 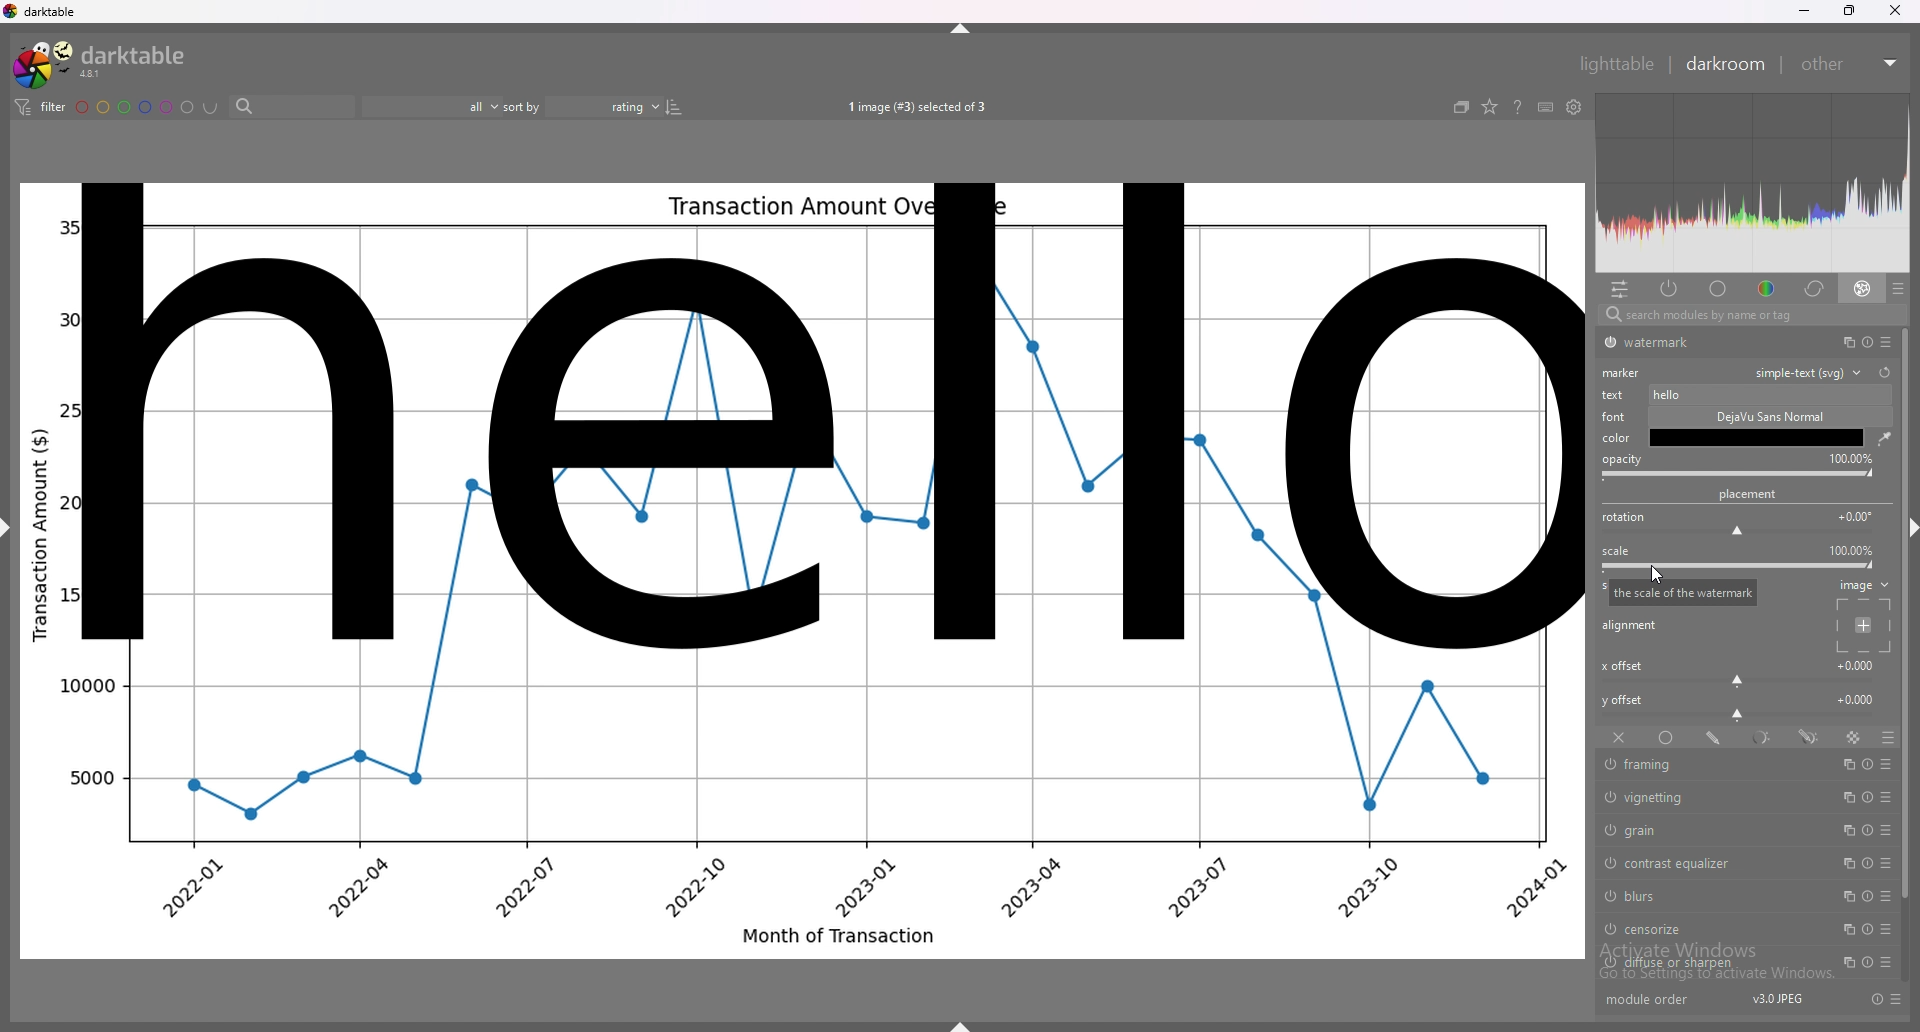 I want to click on raster mask, so click(x=1854, y=737).